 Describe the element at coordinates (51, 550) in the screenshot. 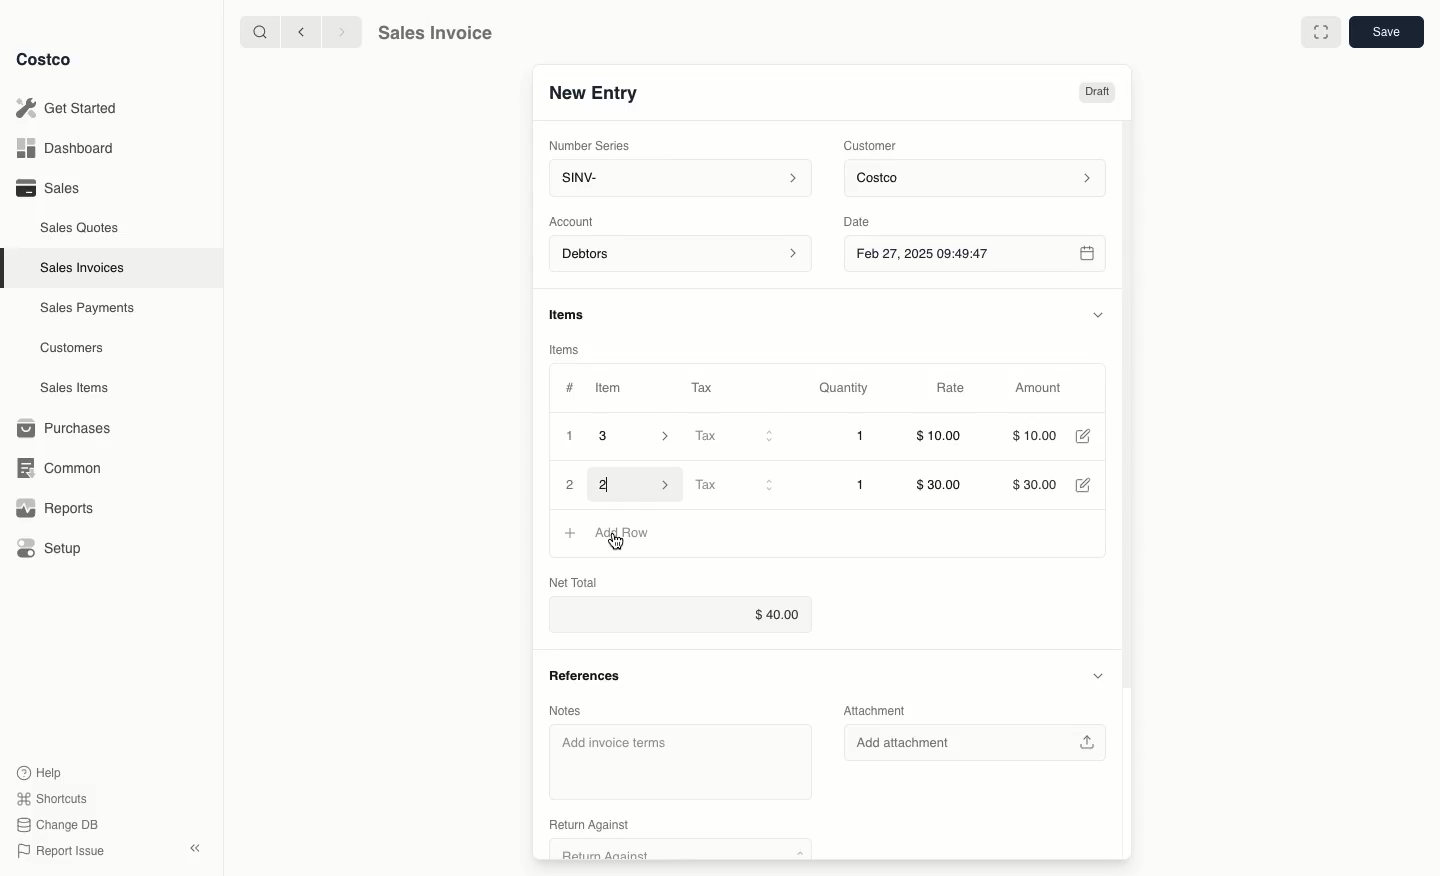

I see `Setup` at that location.